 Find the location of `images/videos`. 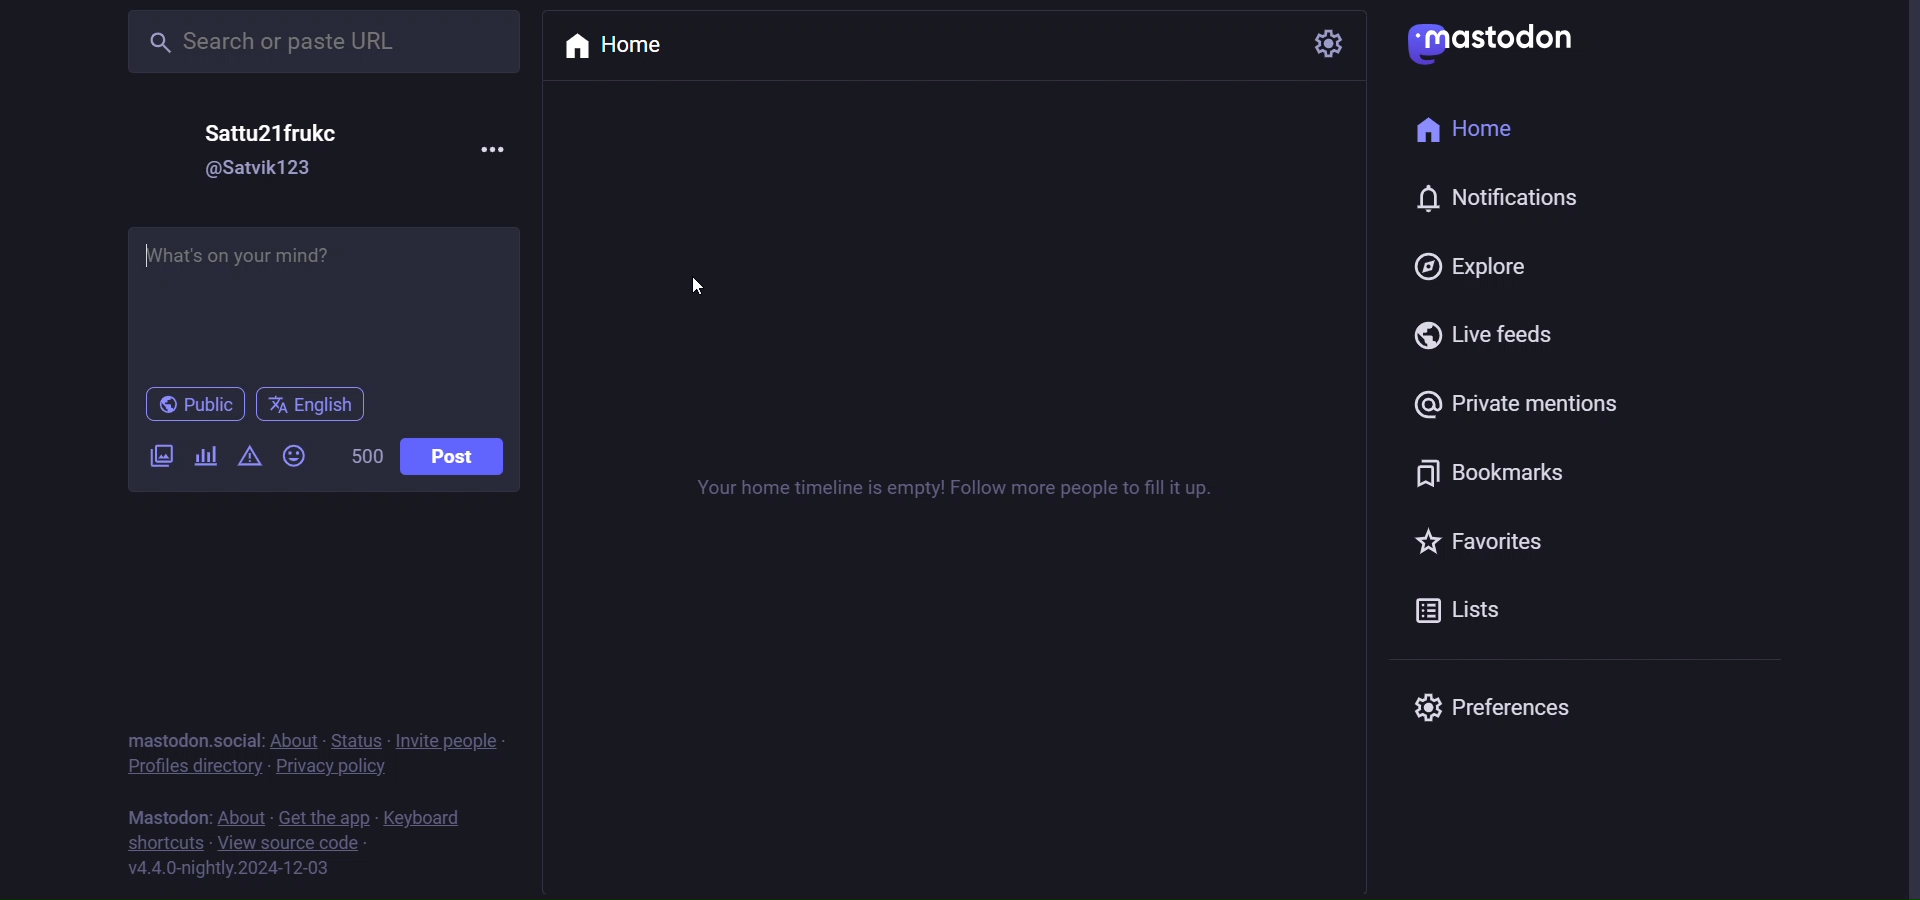

images/videos is located at coordinates (160, 457).